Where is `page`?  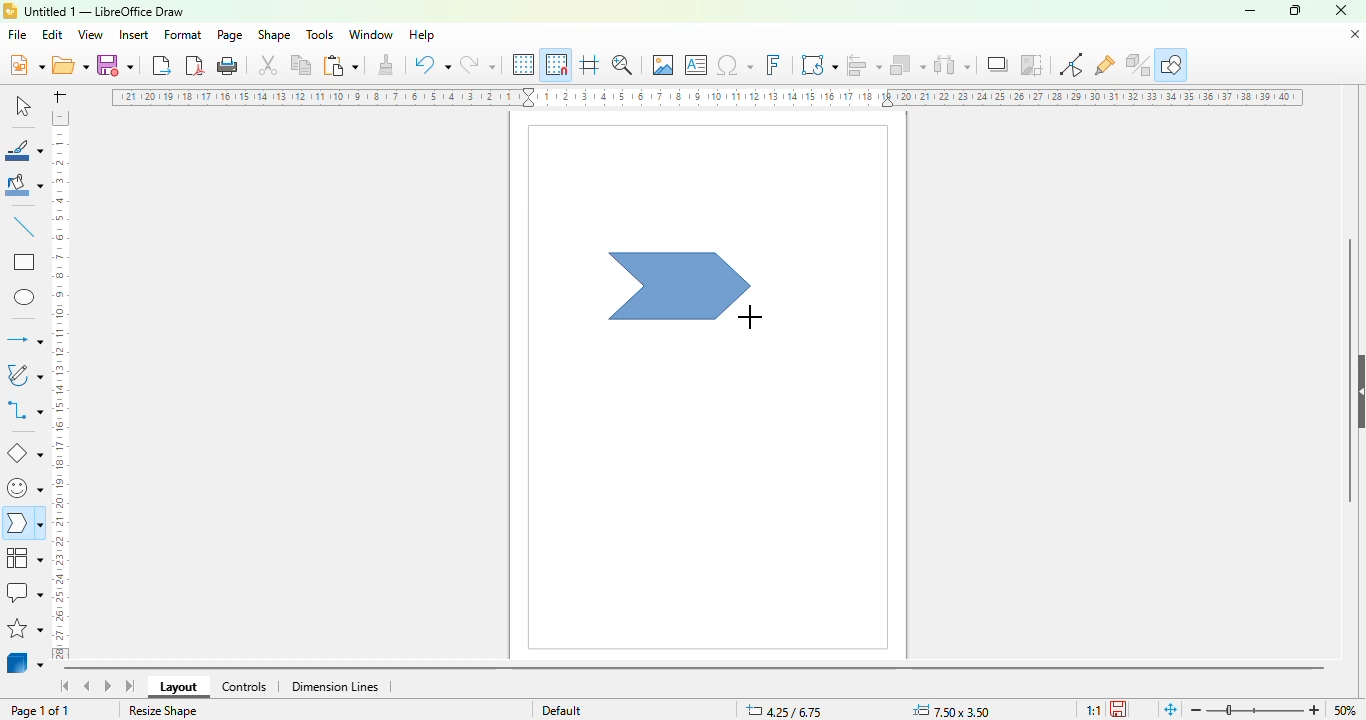 page is located at coordinates (229, 35).